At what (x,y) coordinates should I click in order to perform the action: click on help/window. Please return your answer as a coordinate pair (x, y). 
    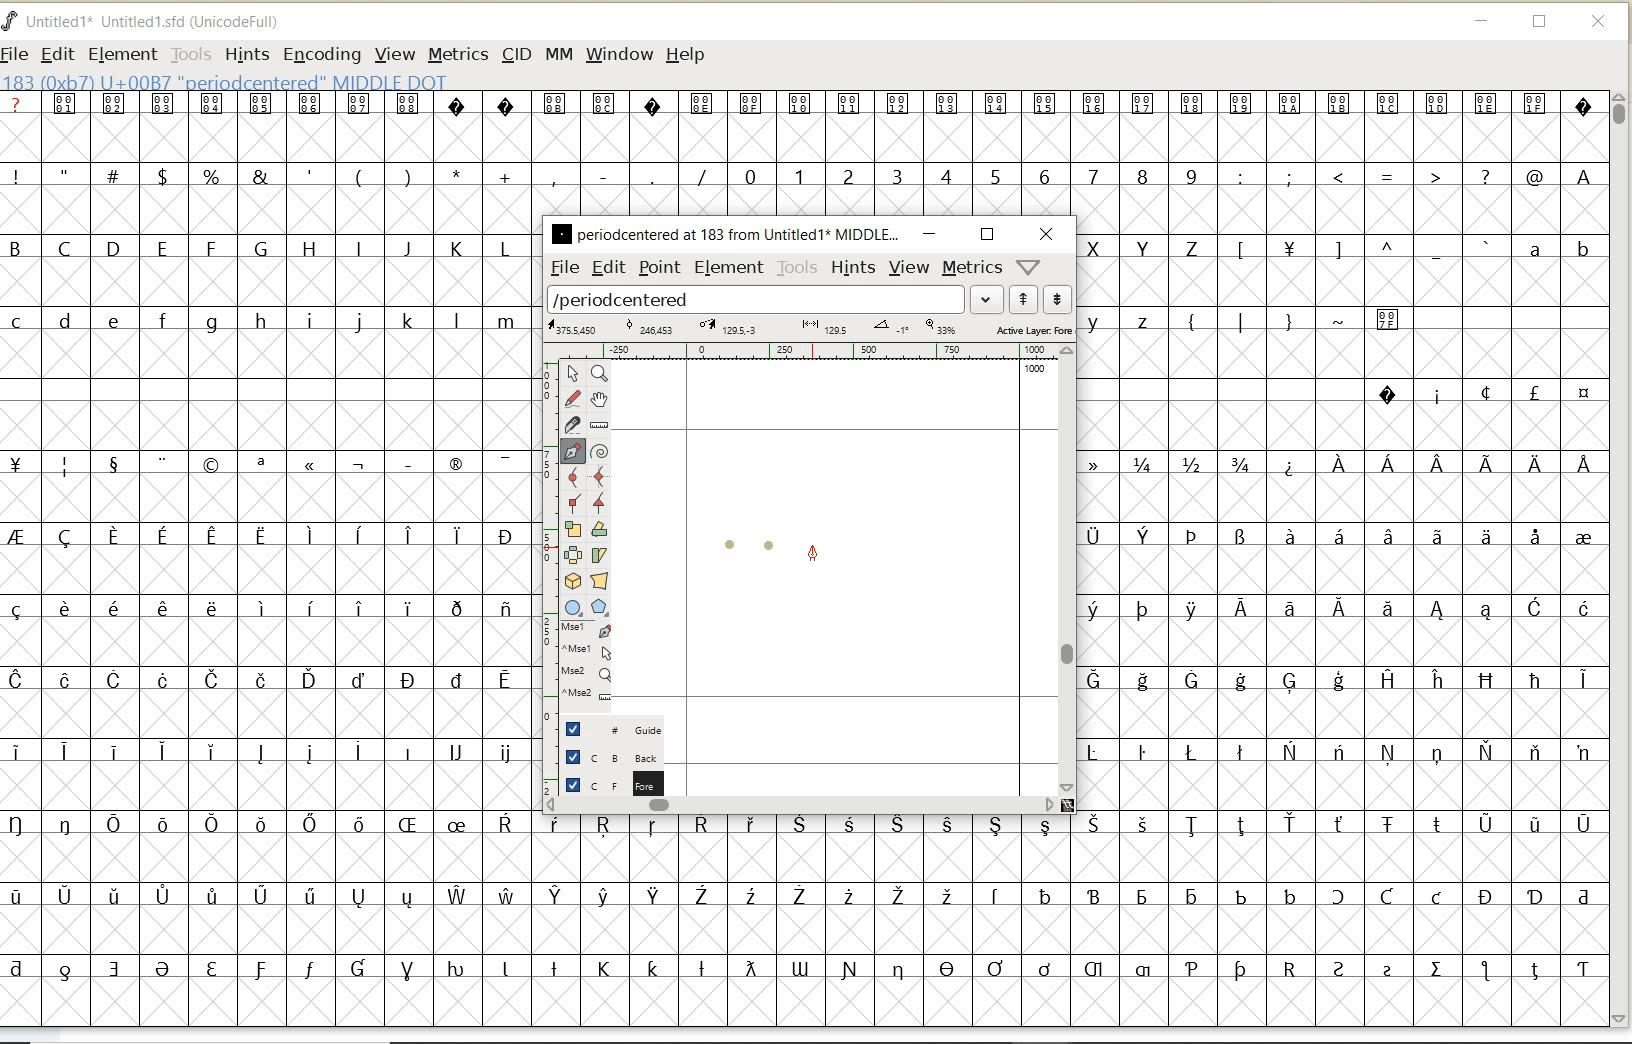
    Looking at the image, I should click on (1027, 267).